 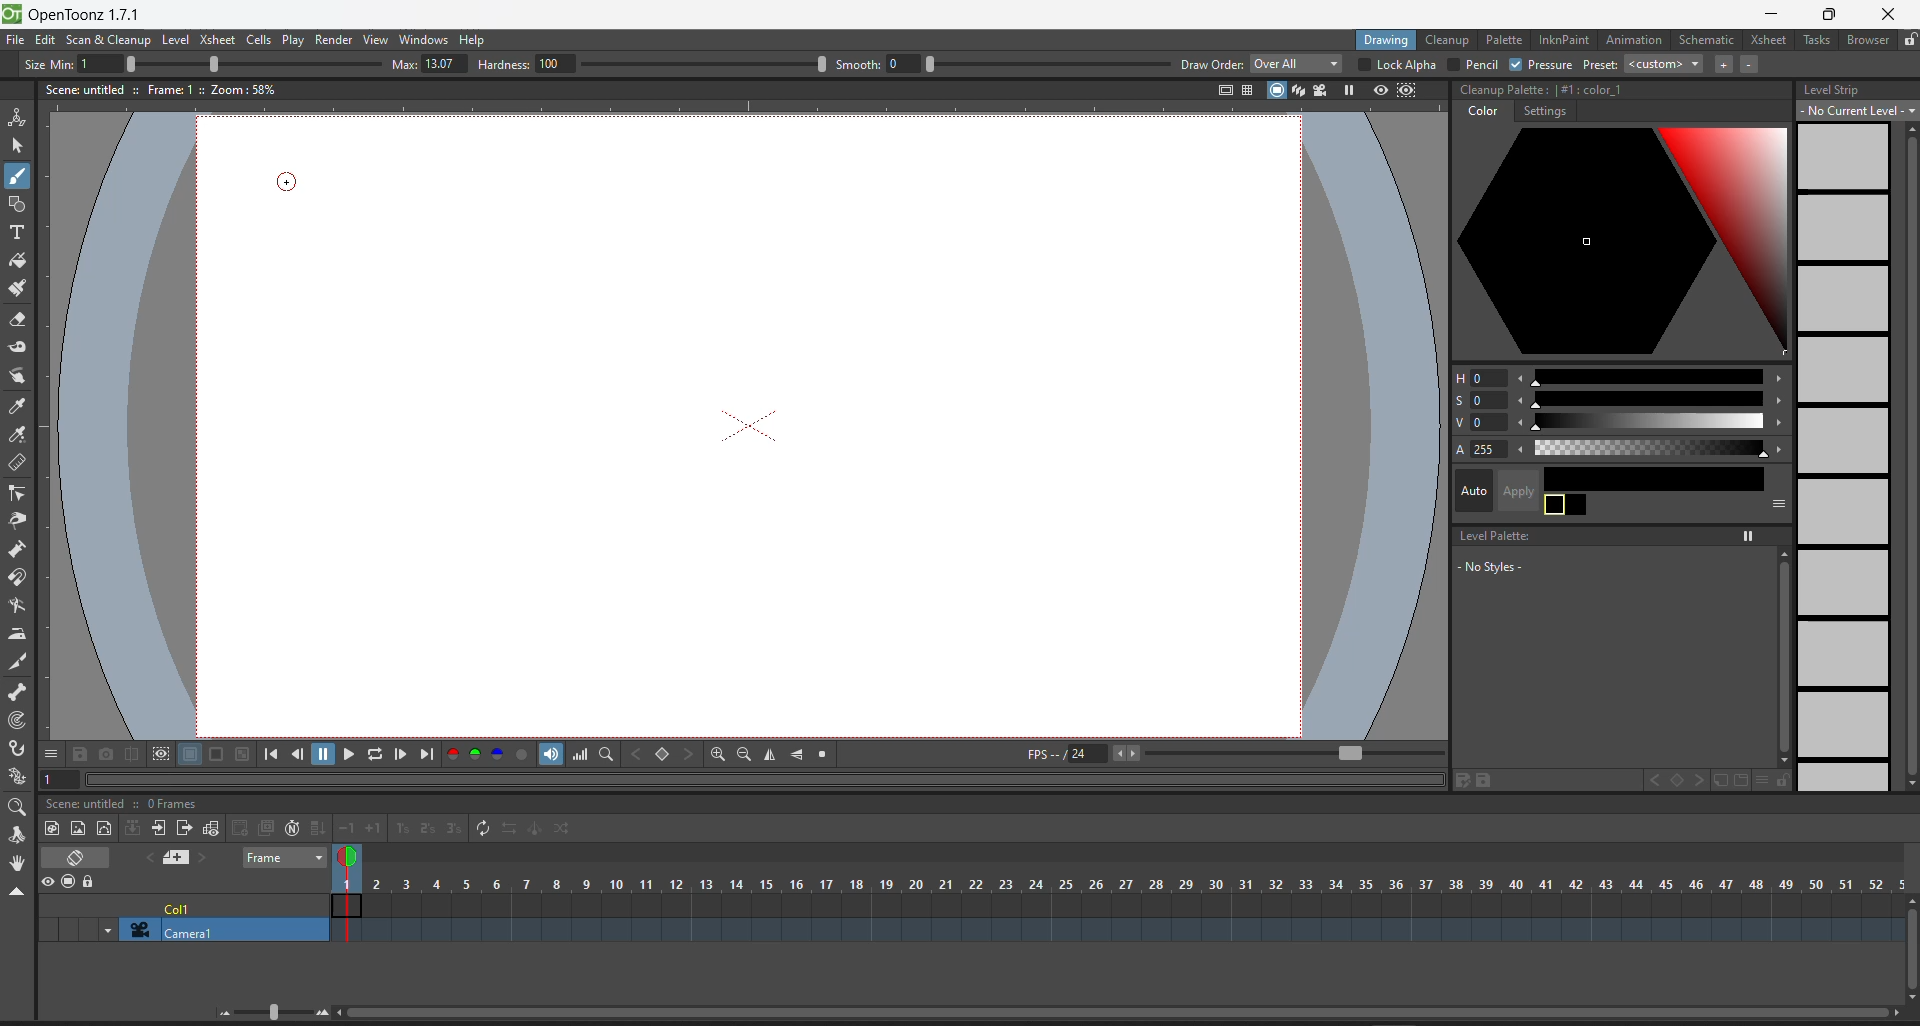 I want to click on save images, so click(x=79, y=756).